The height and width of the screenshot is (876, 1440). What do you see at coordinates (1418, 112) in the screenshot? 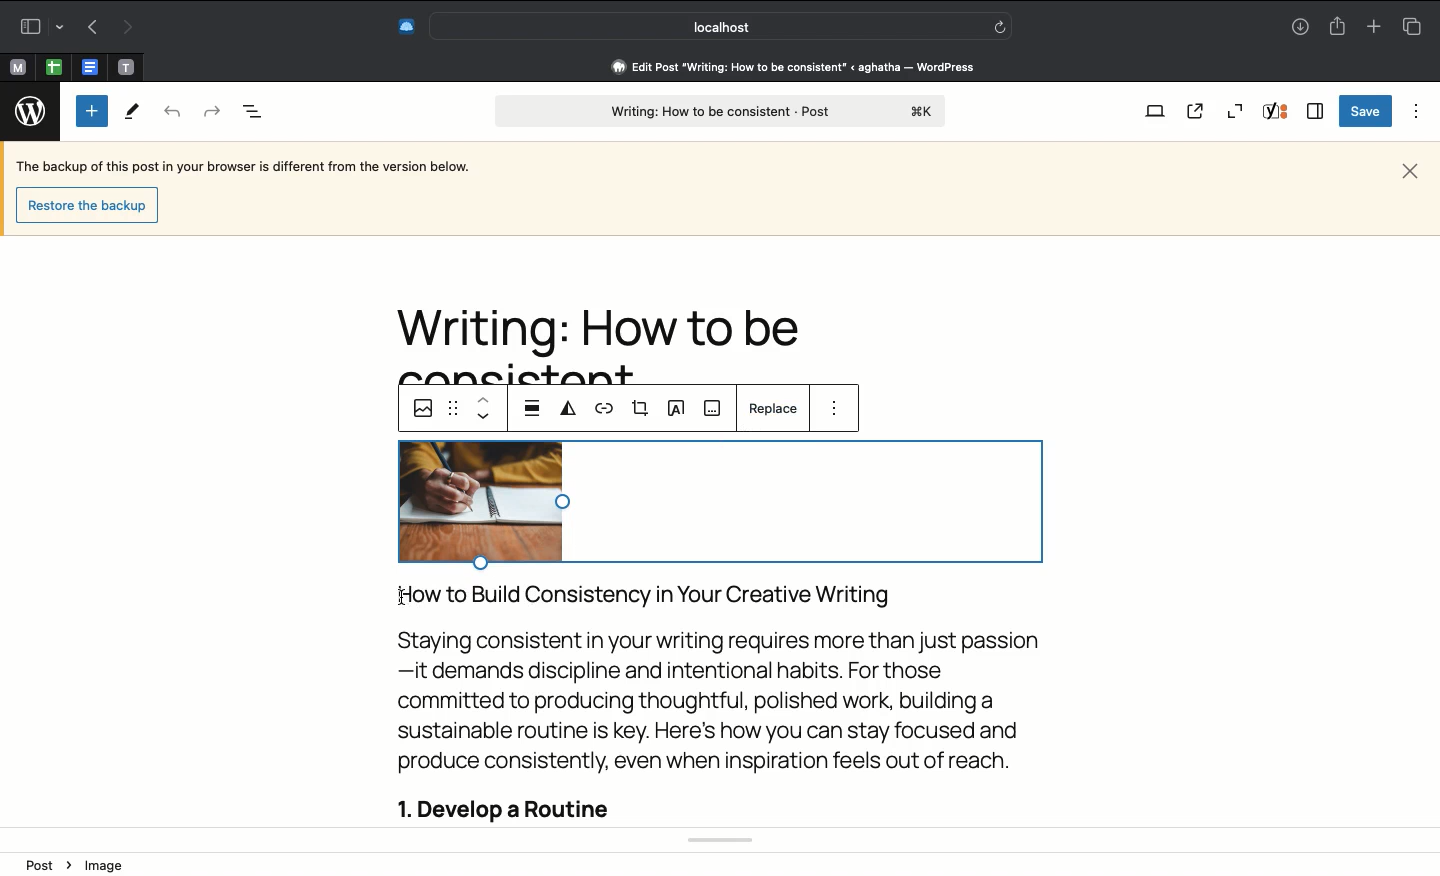
I see `Options` at bounding box center [1418, 112].